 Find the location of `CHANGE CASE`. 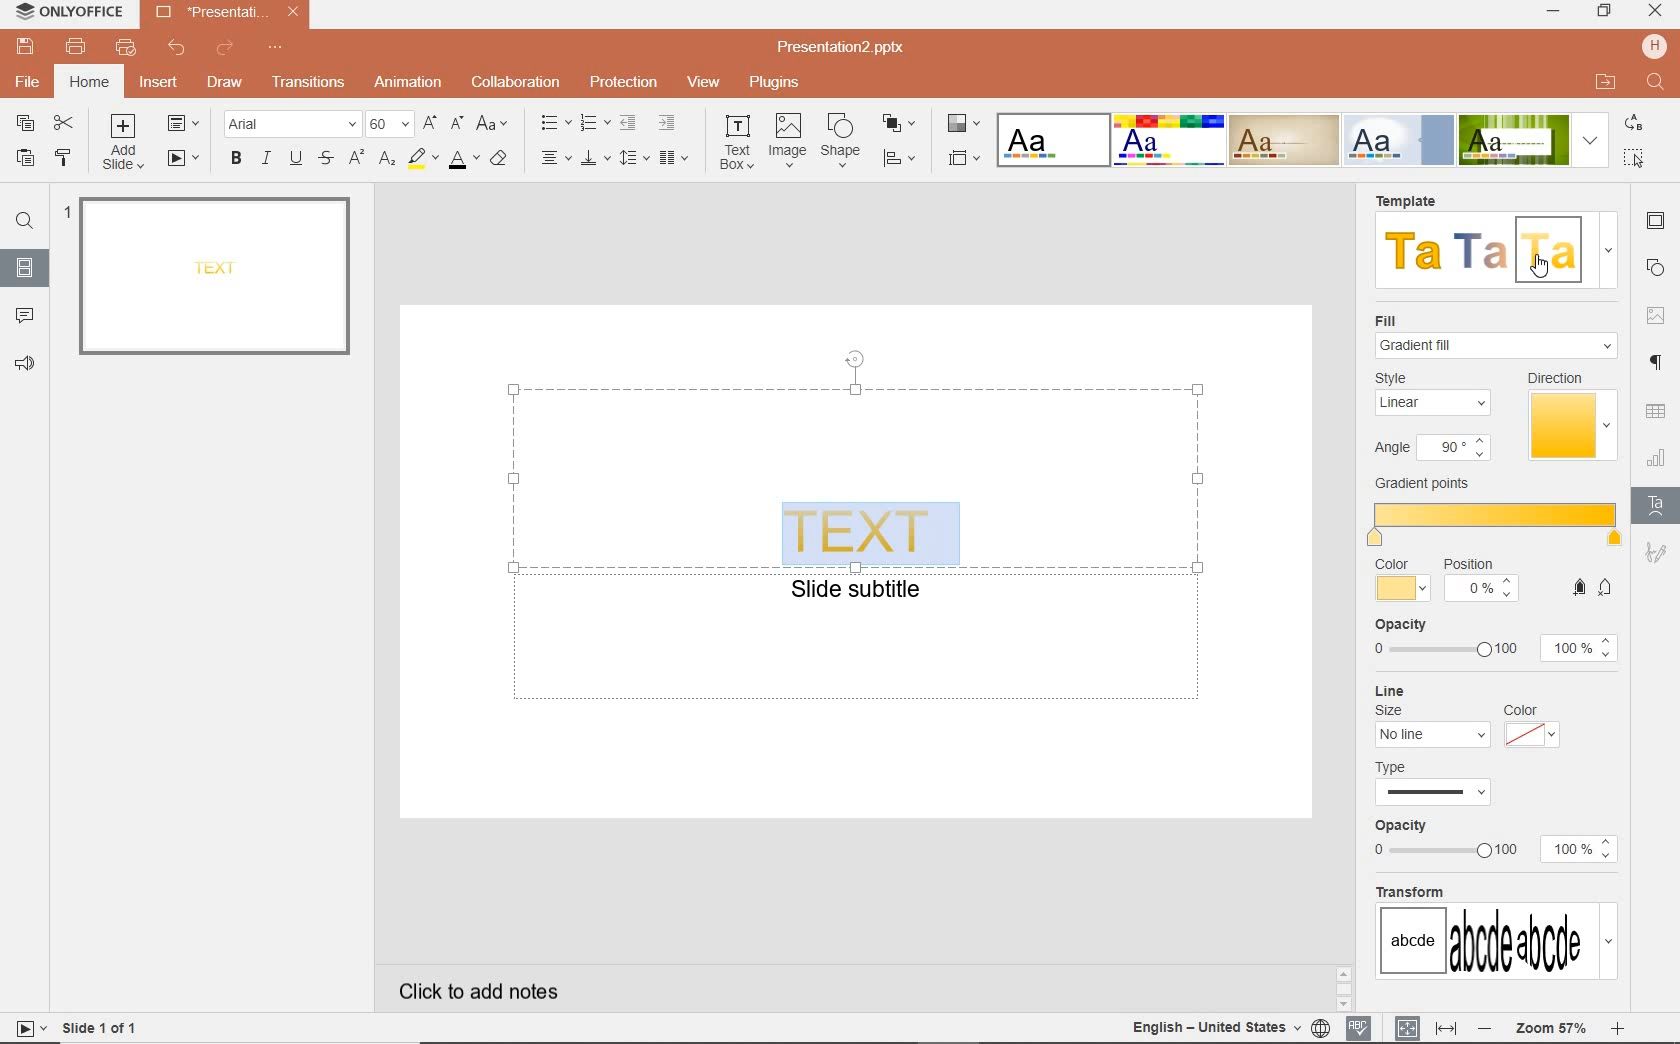

CHANGE CASE is located at coordinates (493, 124).